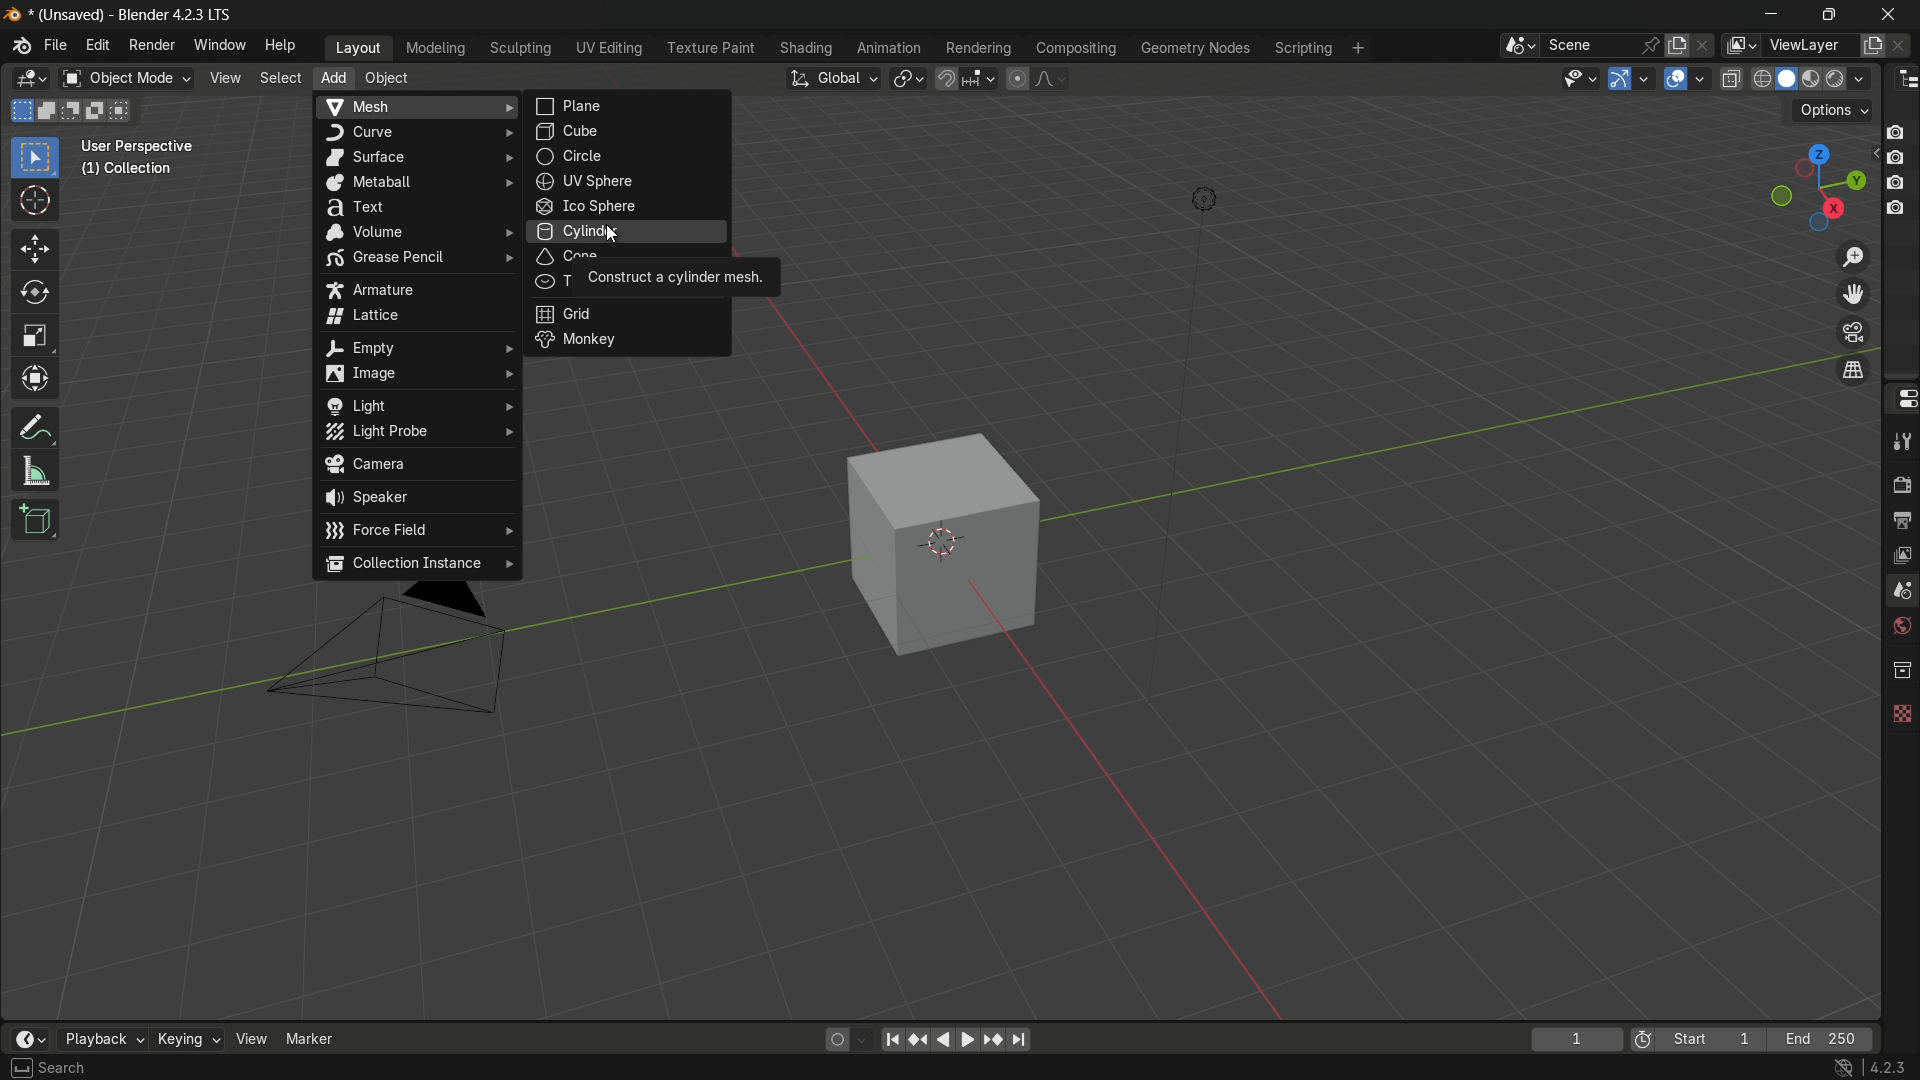 Image resolution: width=1920 pixels, height=1080 pixels. I want to click on light probe, so click(416, 432).